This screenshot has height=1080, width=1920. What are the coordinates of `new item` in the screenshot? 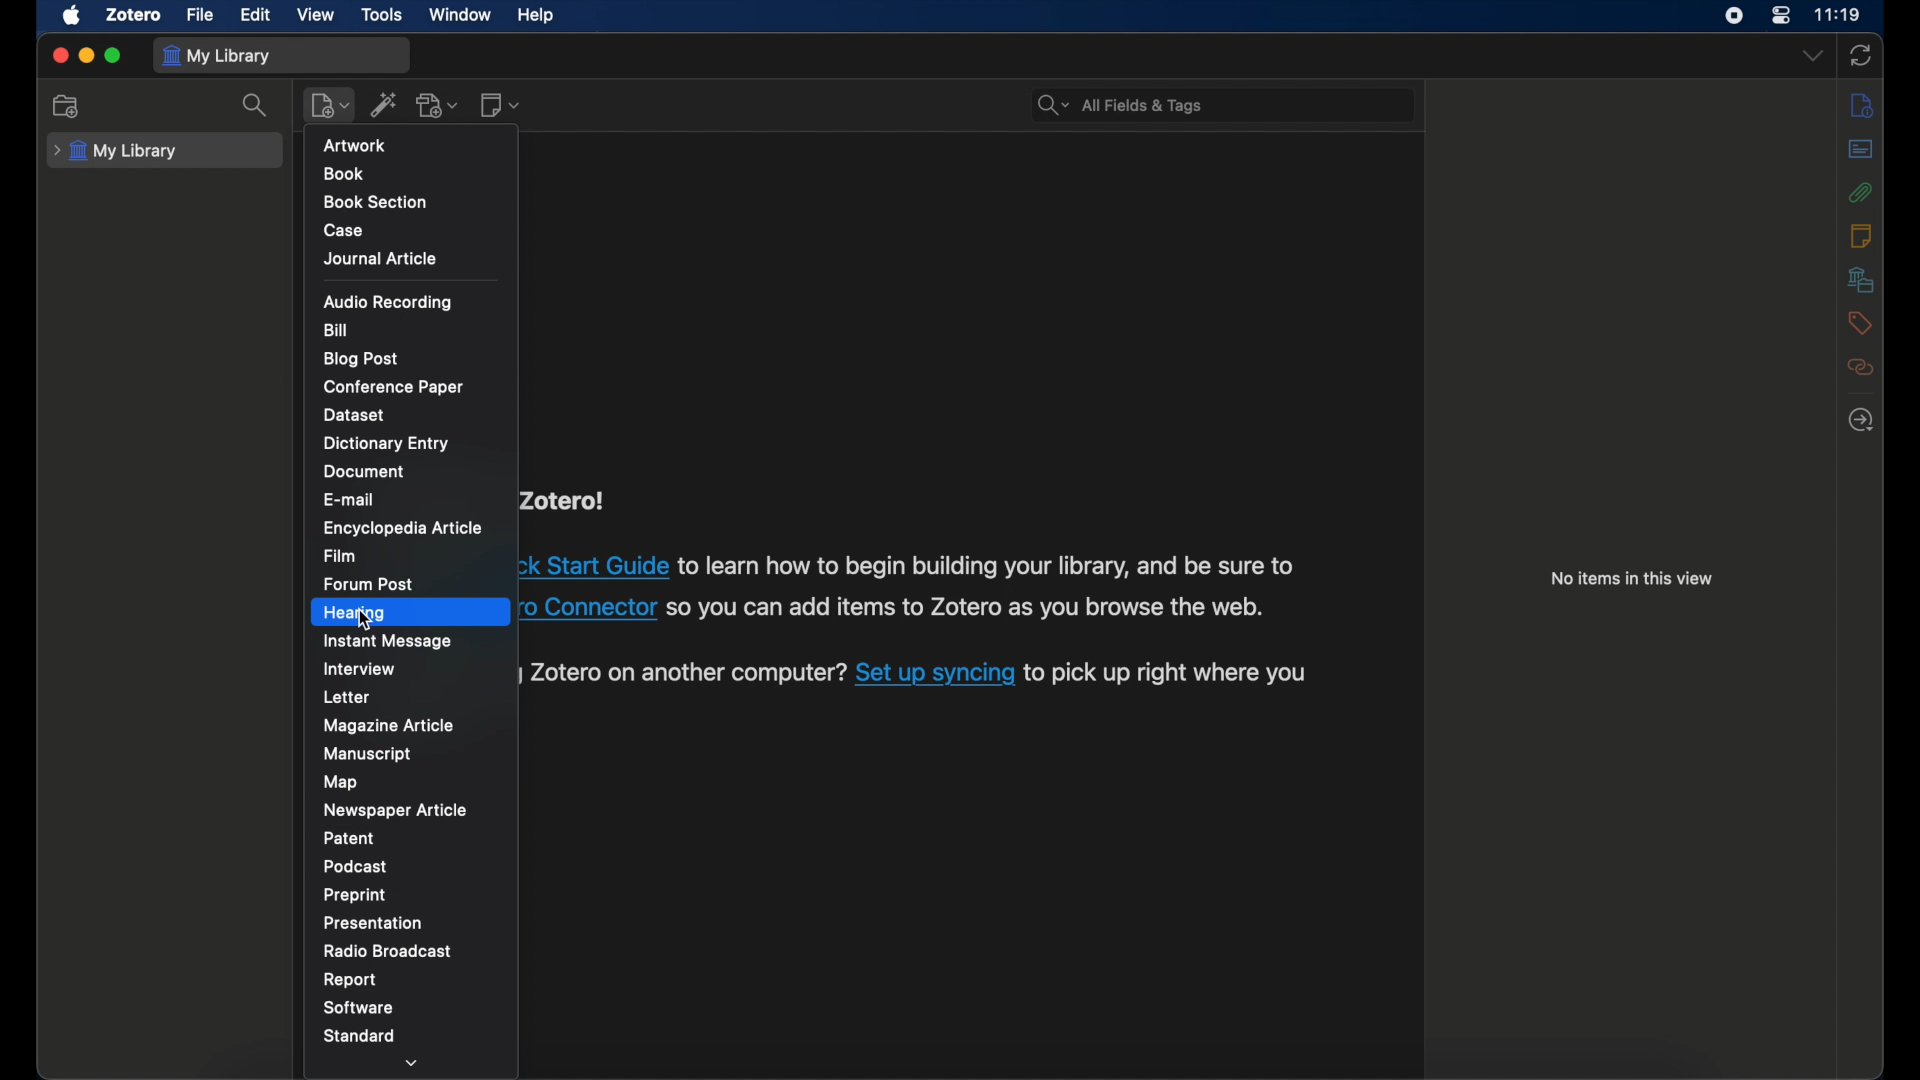 It's located at (331, 106).